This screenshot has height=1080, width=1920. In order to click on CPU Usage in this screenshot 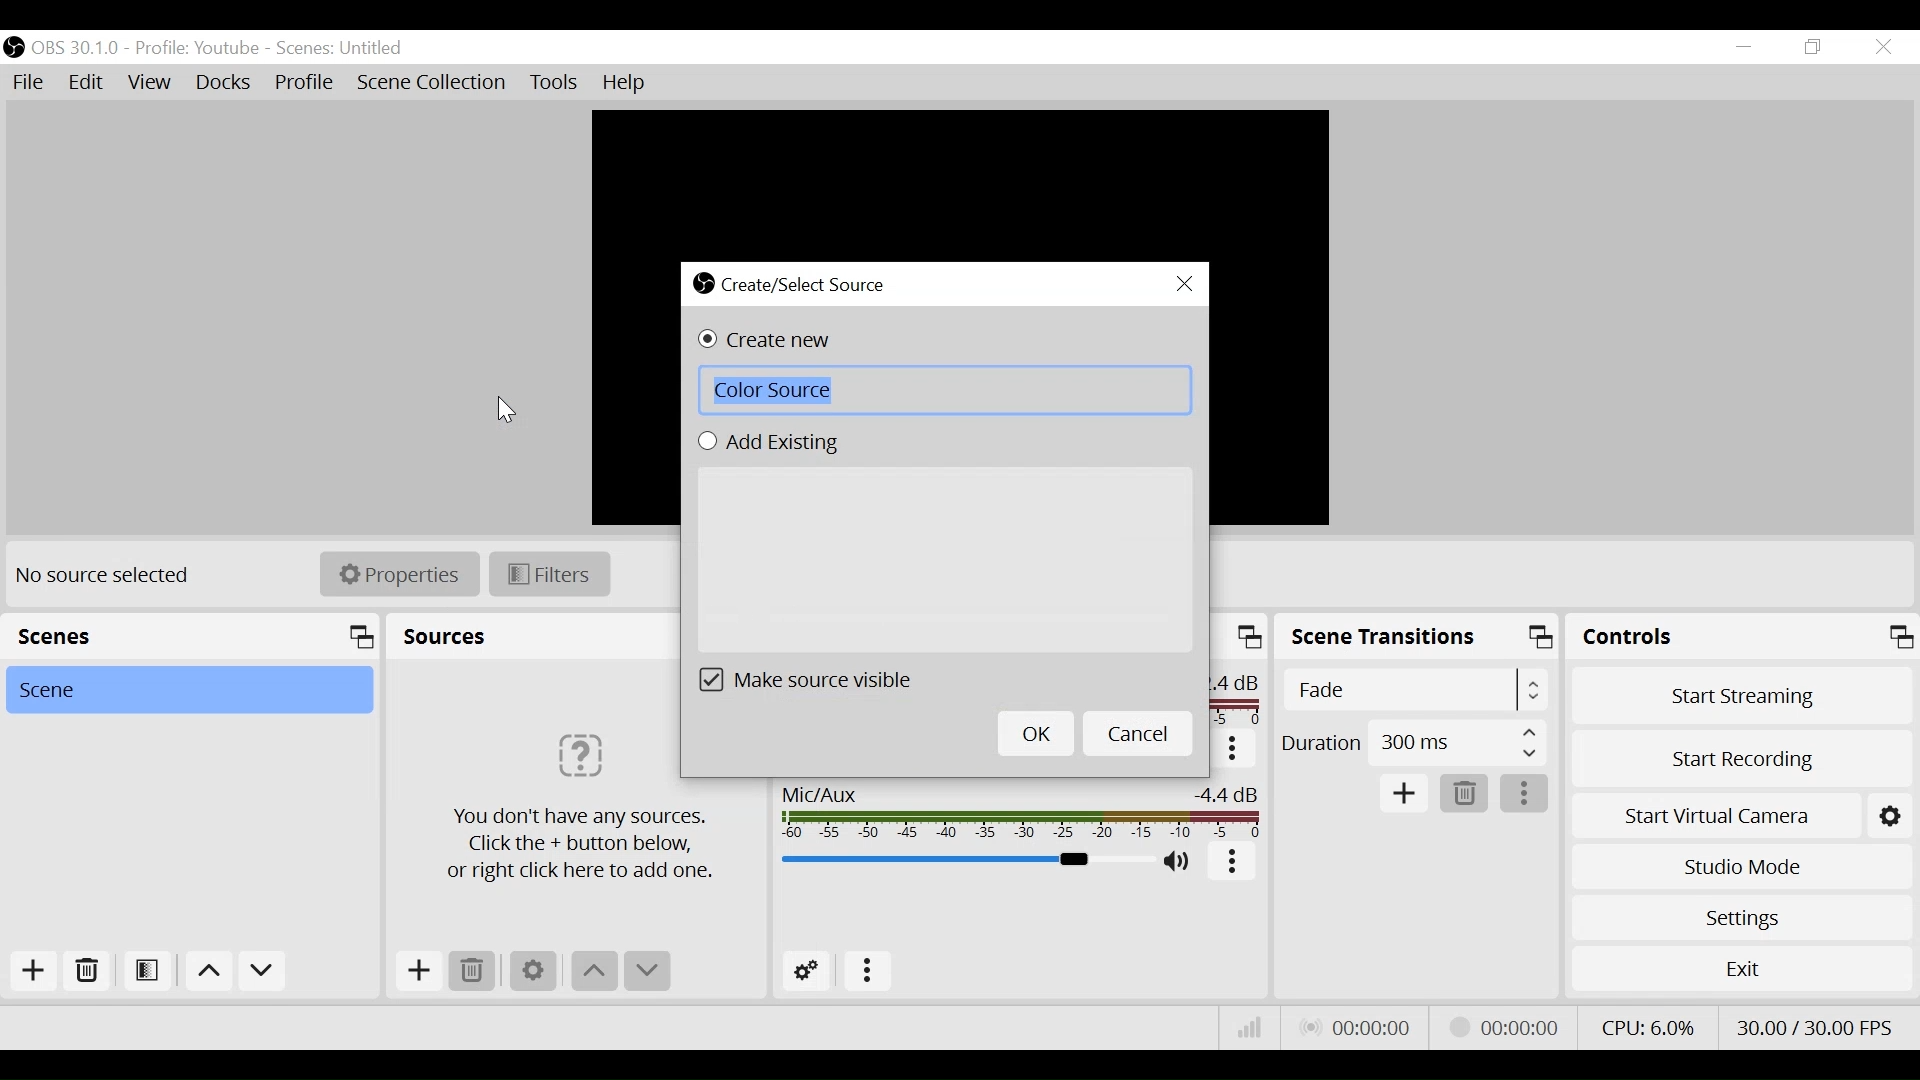, I will do `click(1649, 1027)`.